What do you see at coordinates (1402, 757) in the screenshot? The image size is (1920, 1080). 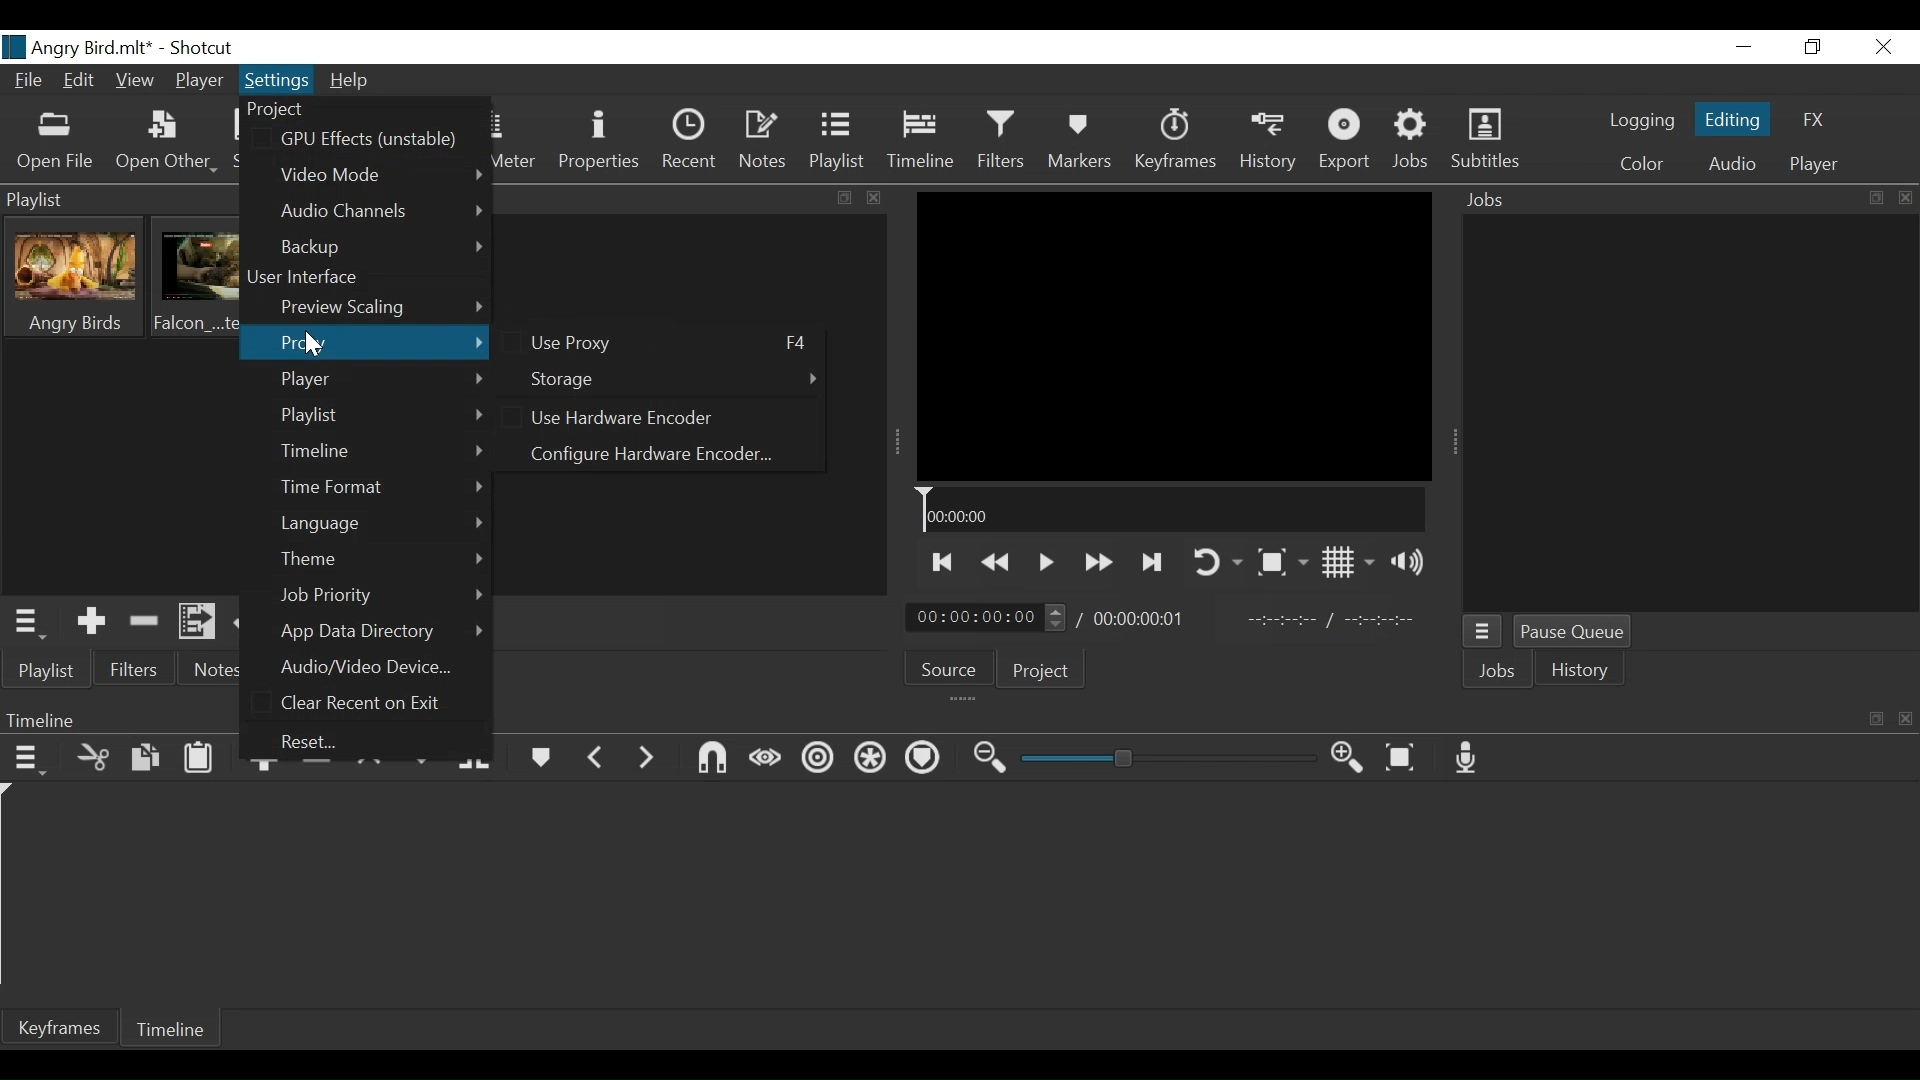 I see `Zoom timeline to fit` at bounding box center [1402, 757].